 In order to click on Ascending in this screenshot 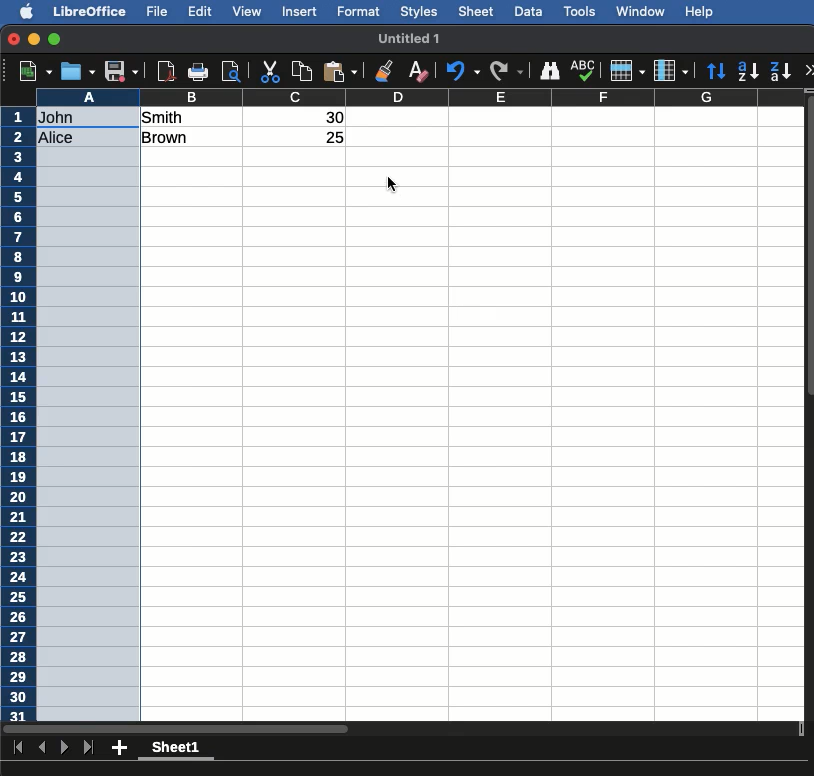, I will do `click(750, 70)`.